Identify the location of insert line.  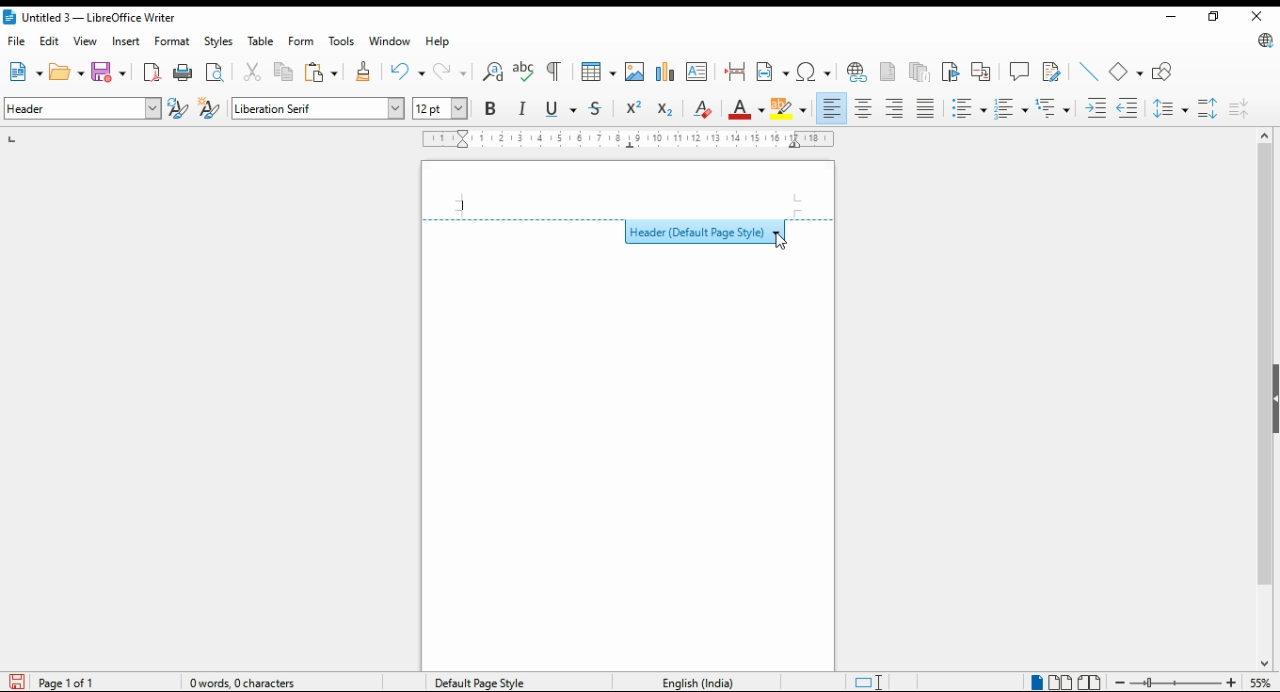
(1089, 71).